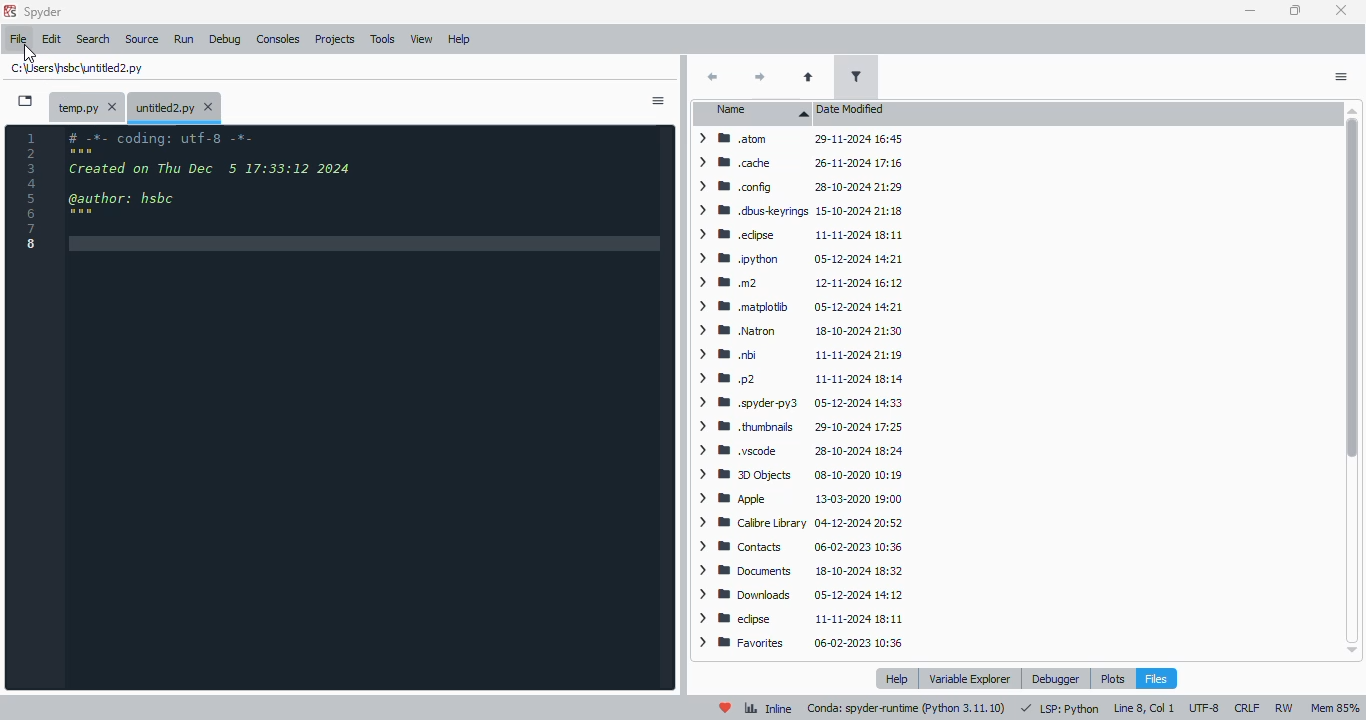 This screenshot has height=720, width=1366. Describe the element at coordinates (798, 451) in the screenshot. I see `> M8 .vscode 28-10-2024 18:24` at that location.